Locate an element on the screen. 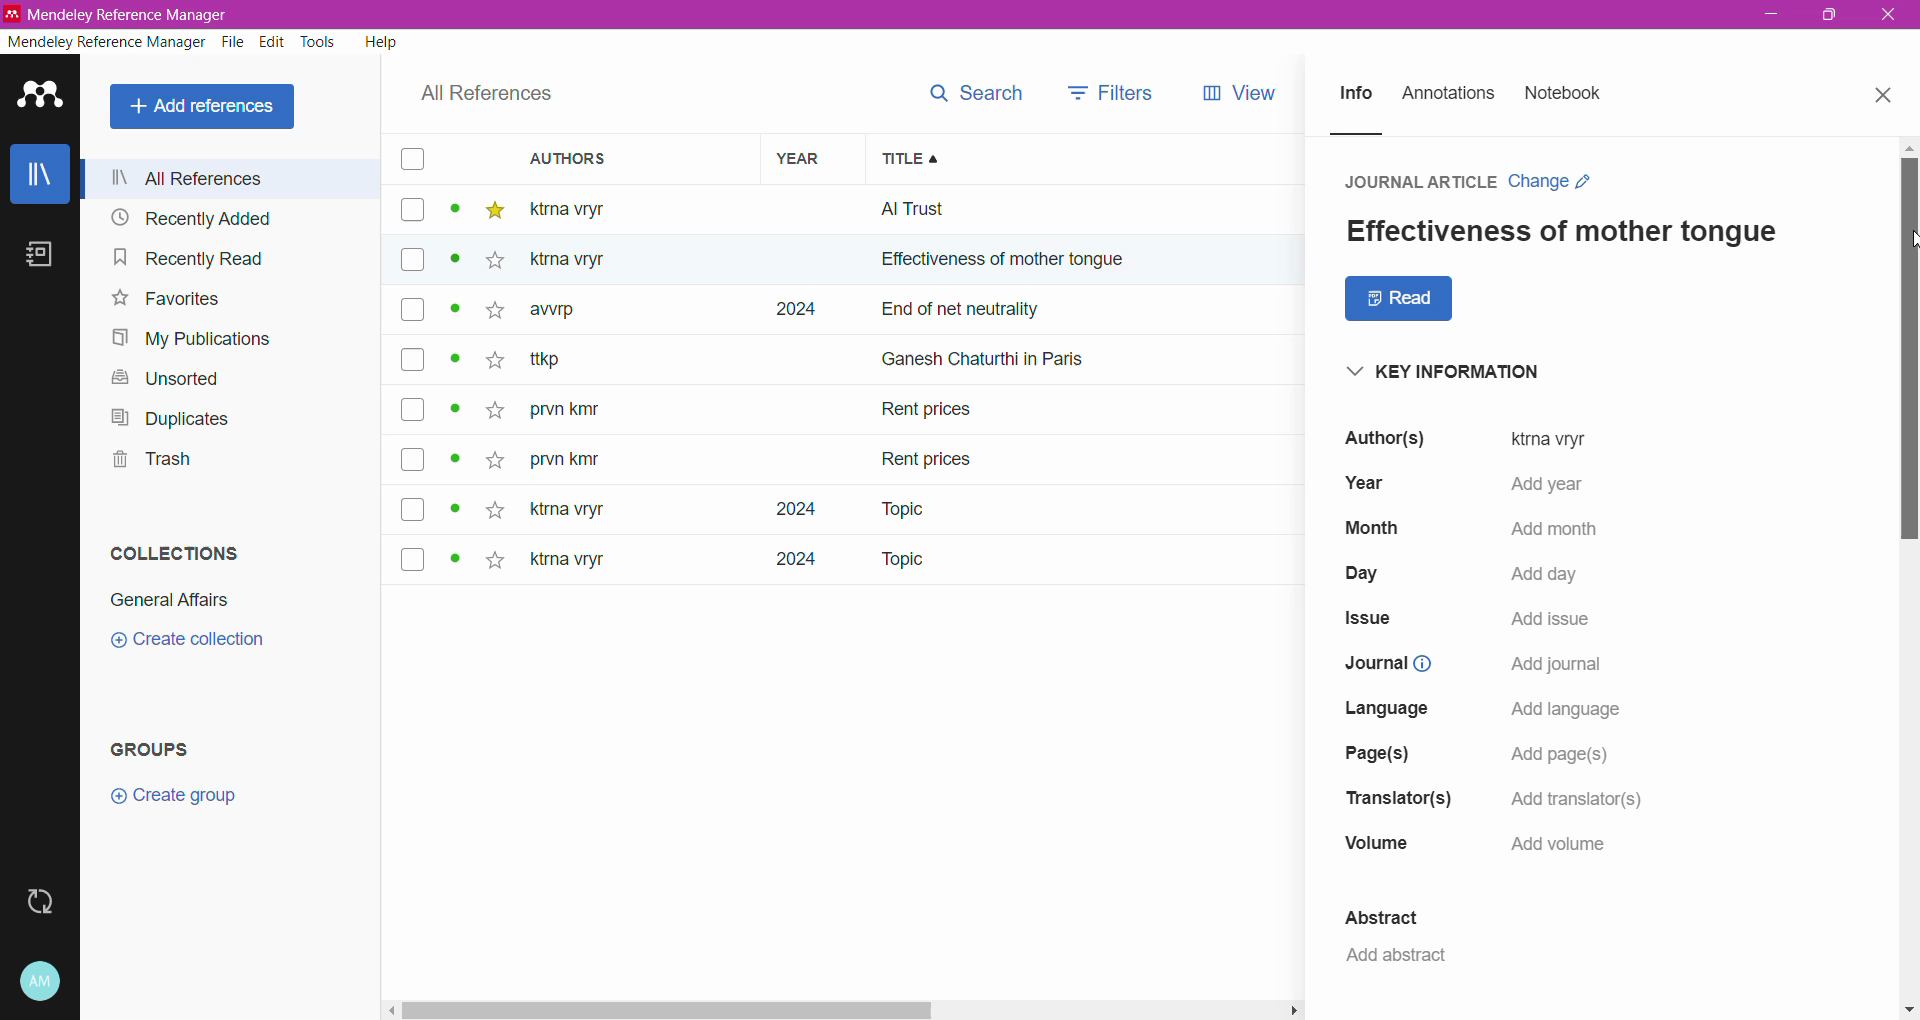 This screenshot has height=1020, width=1920. Add translator(s) is located at coordinates (1576, 798).